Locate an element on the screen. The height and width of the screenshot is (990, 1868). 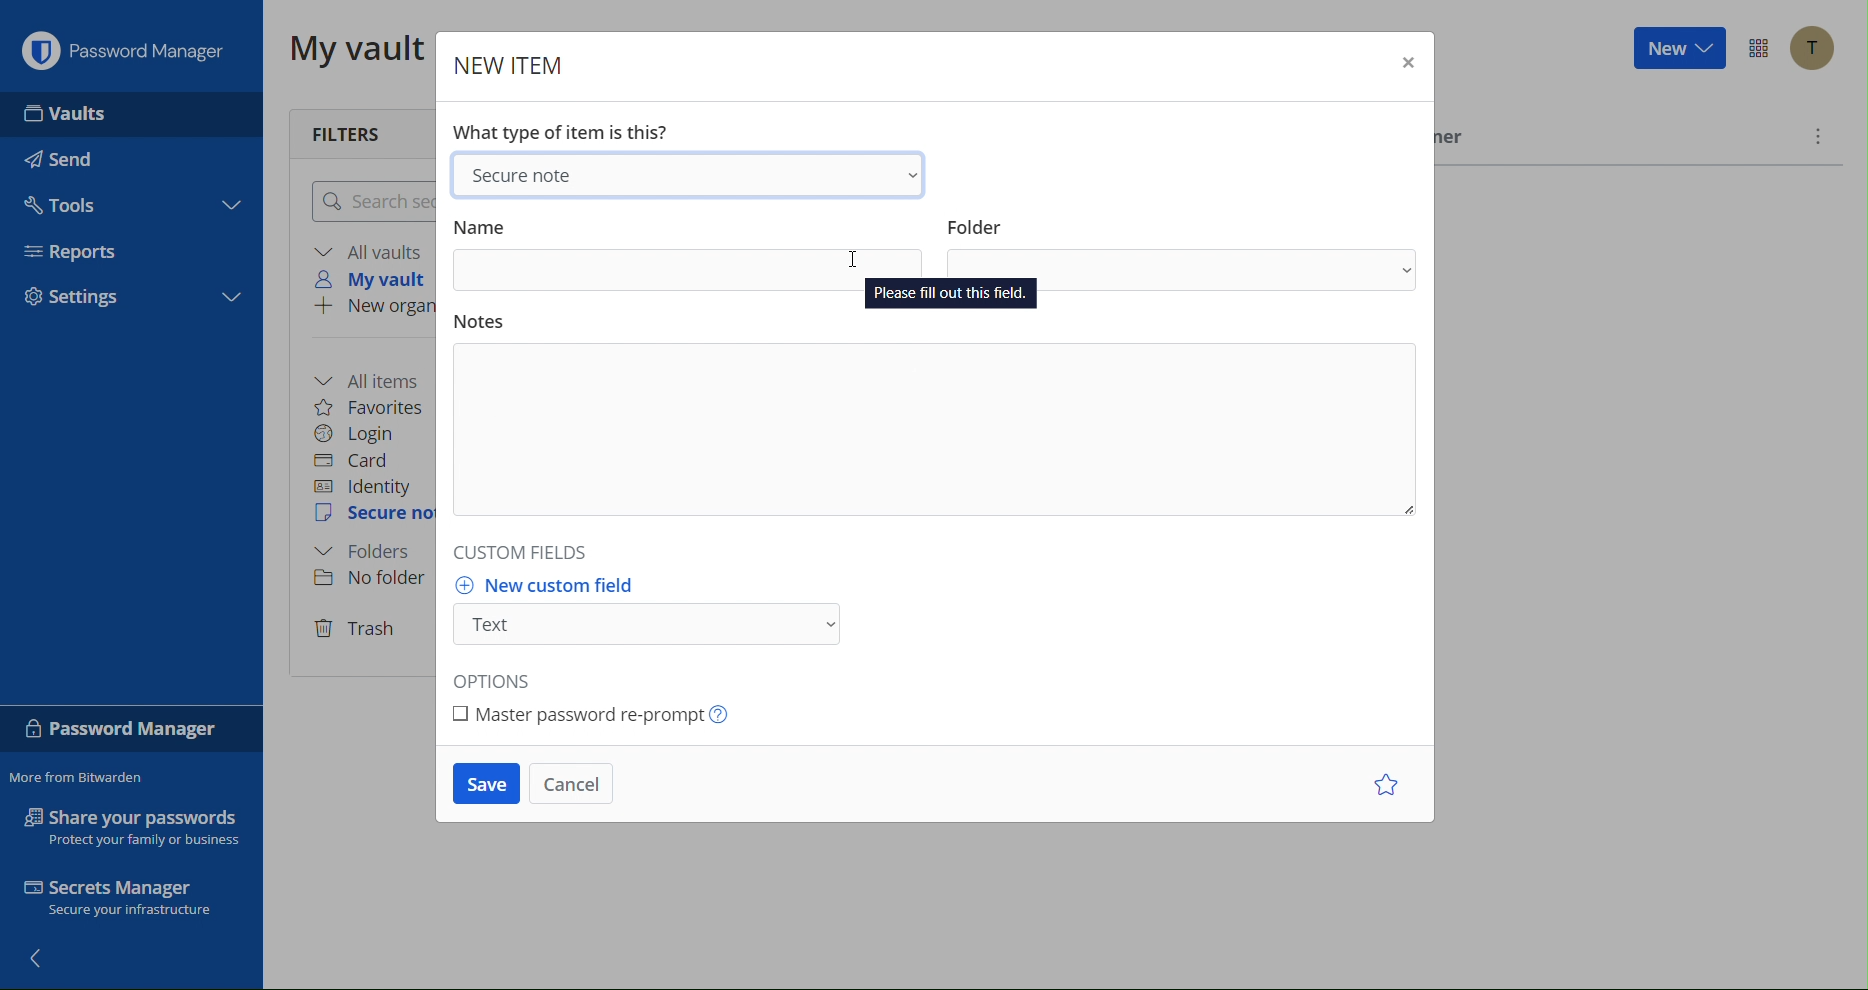
Vaults is located at coordinates (68, 112).